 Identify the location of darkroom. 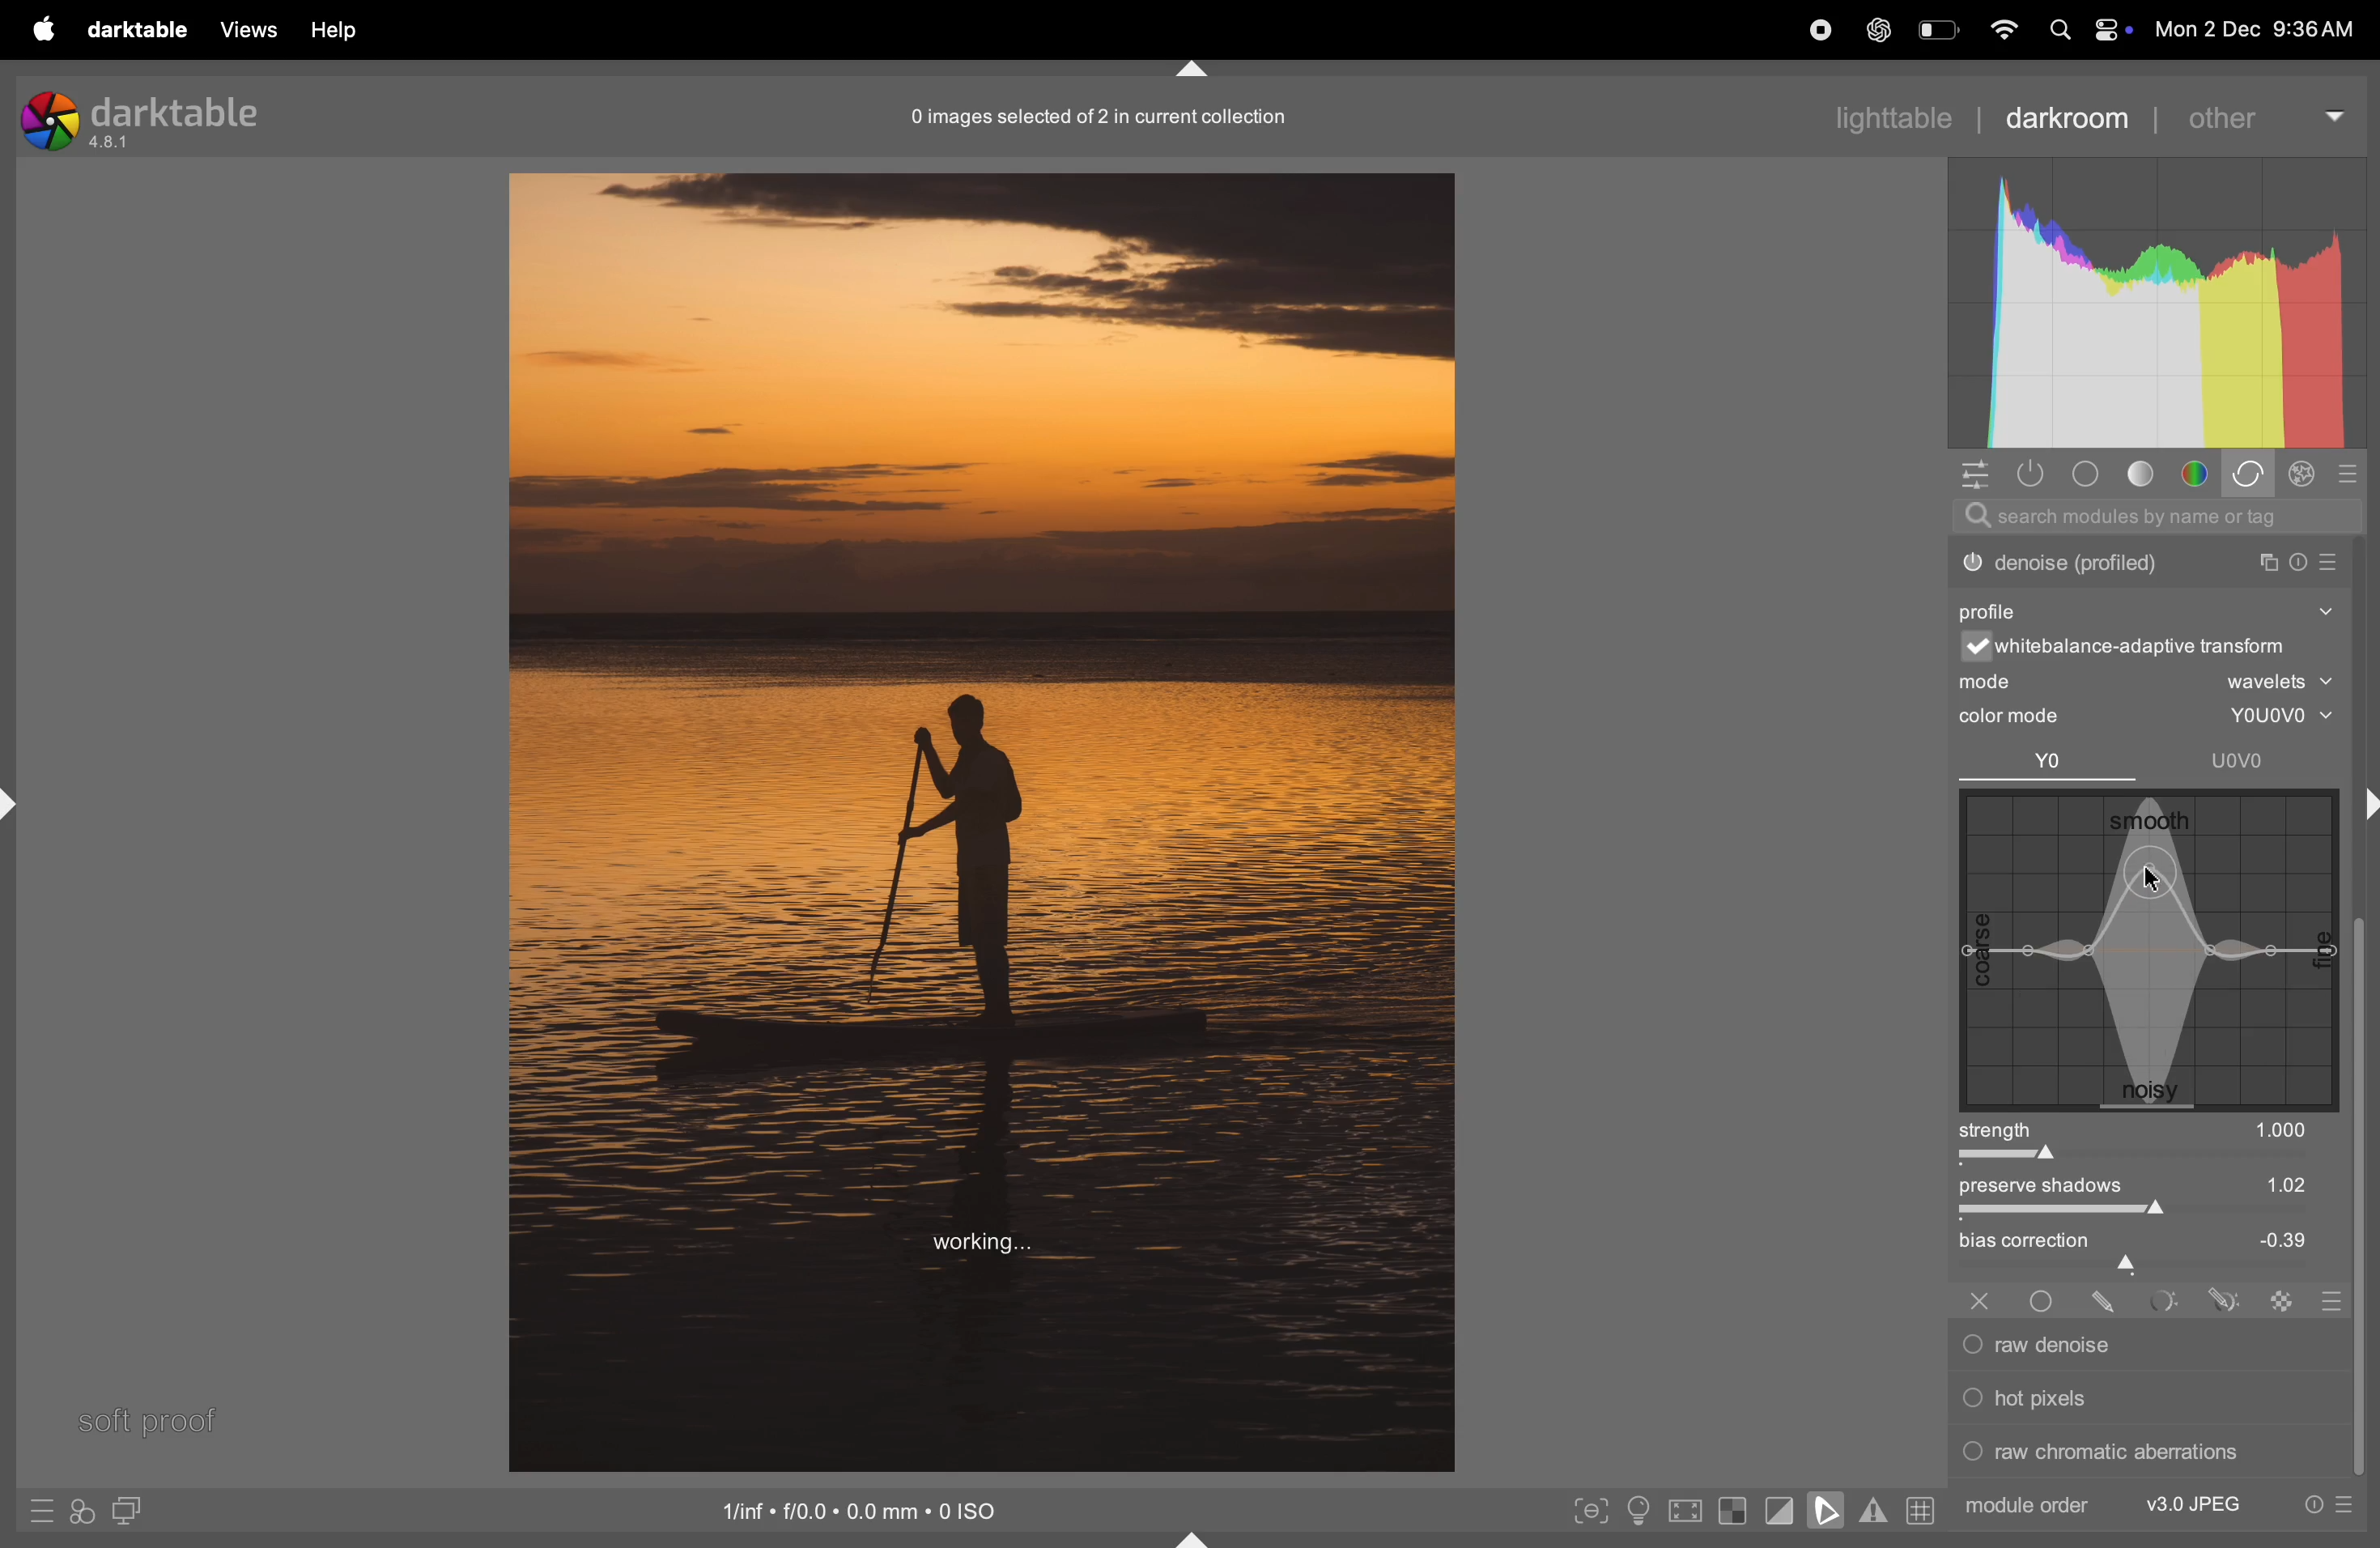
(2080, 114).